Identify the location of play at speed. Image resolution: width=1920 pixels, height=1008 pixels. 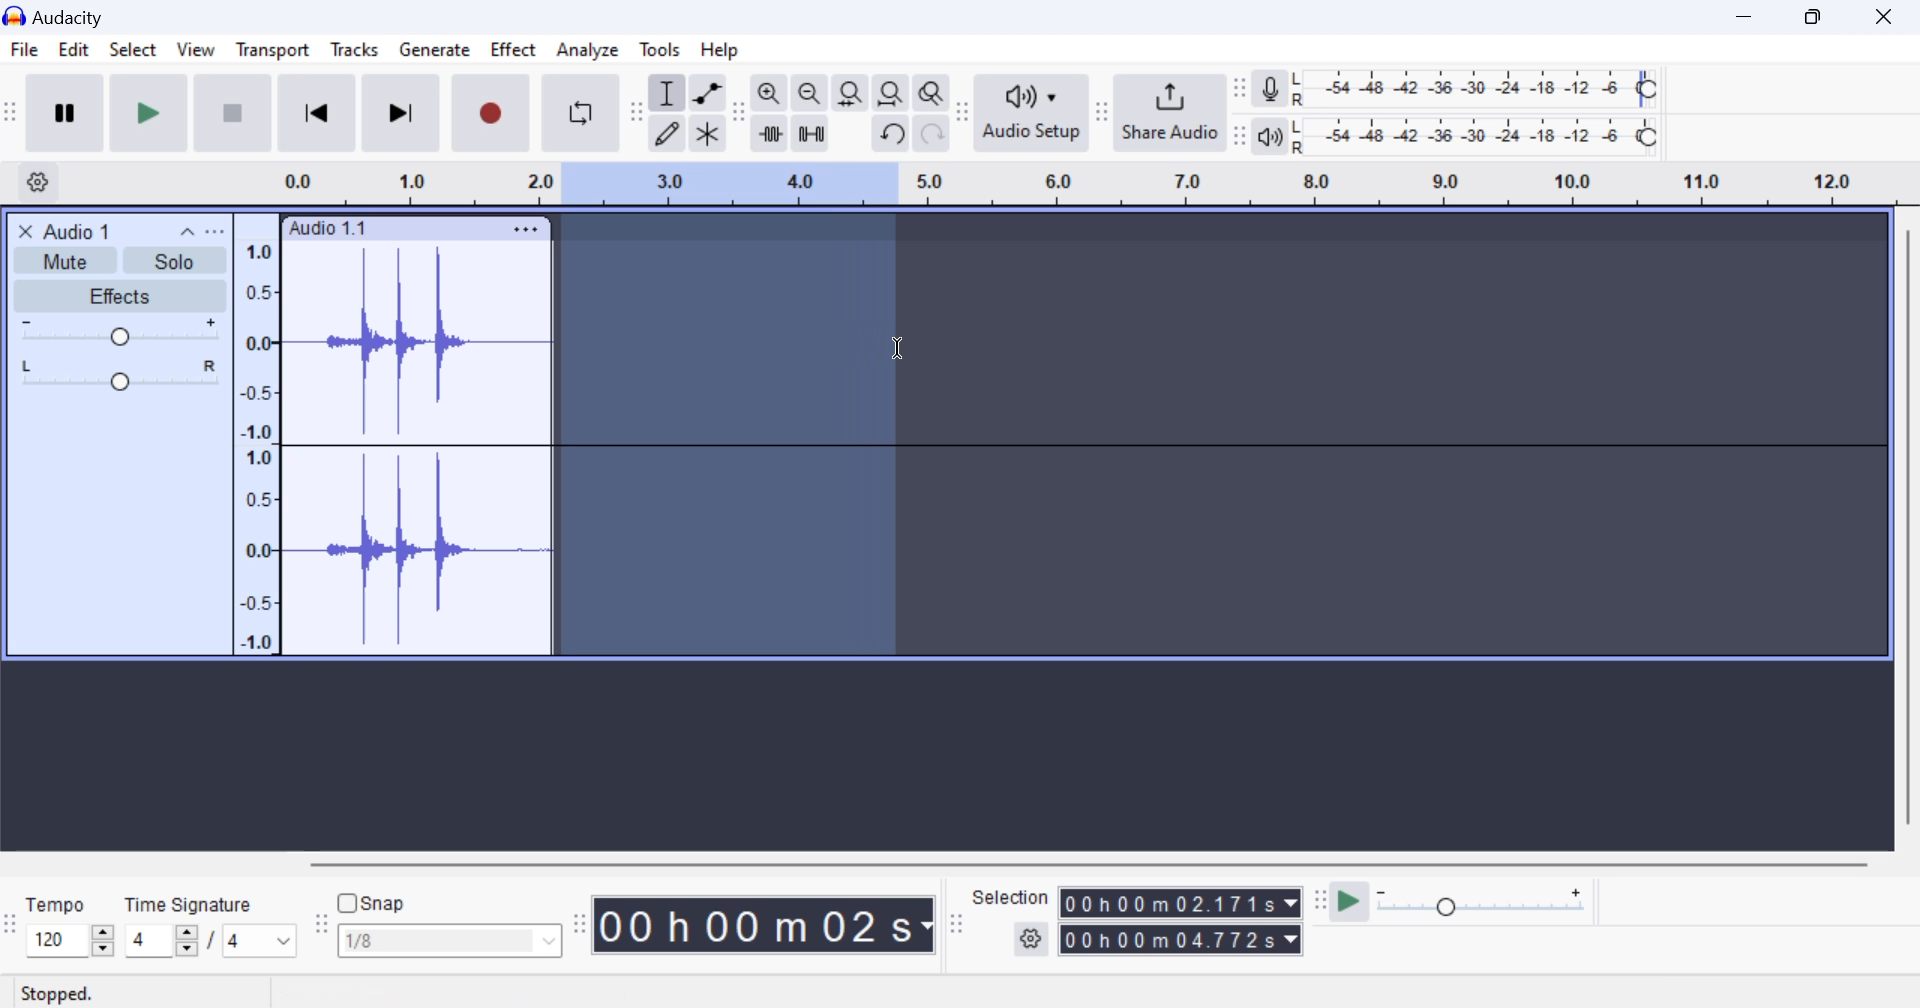
(1349, 903).